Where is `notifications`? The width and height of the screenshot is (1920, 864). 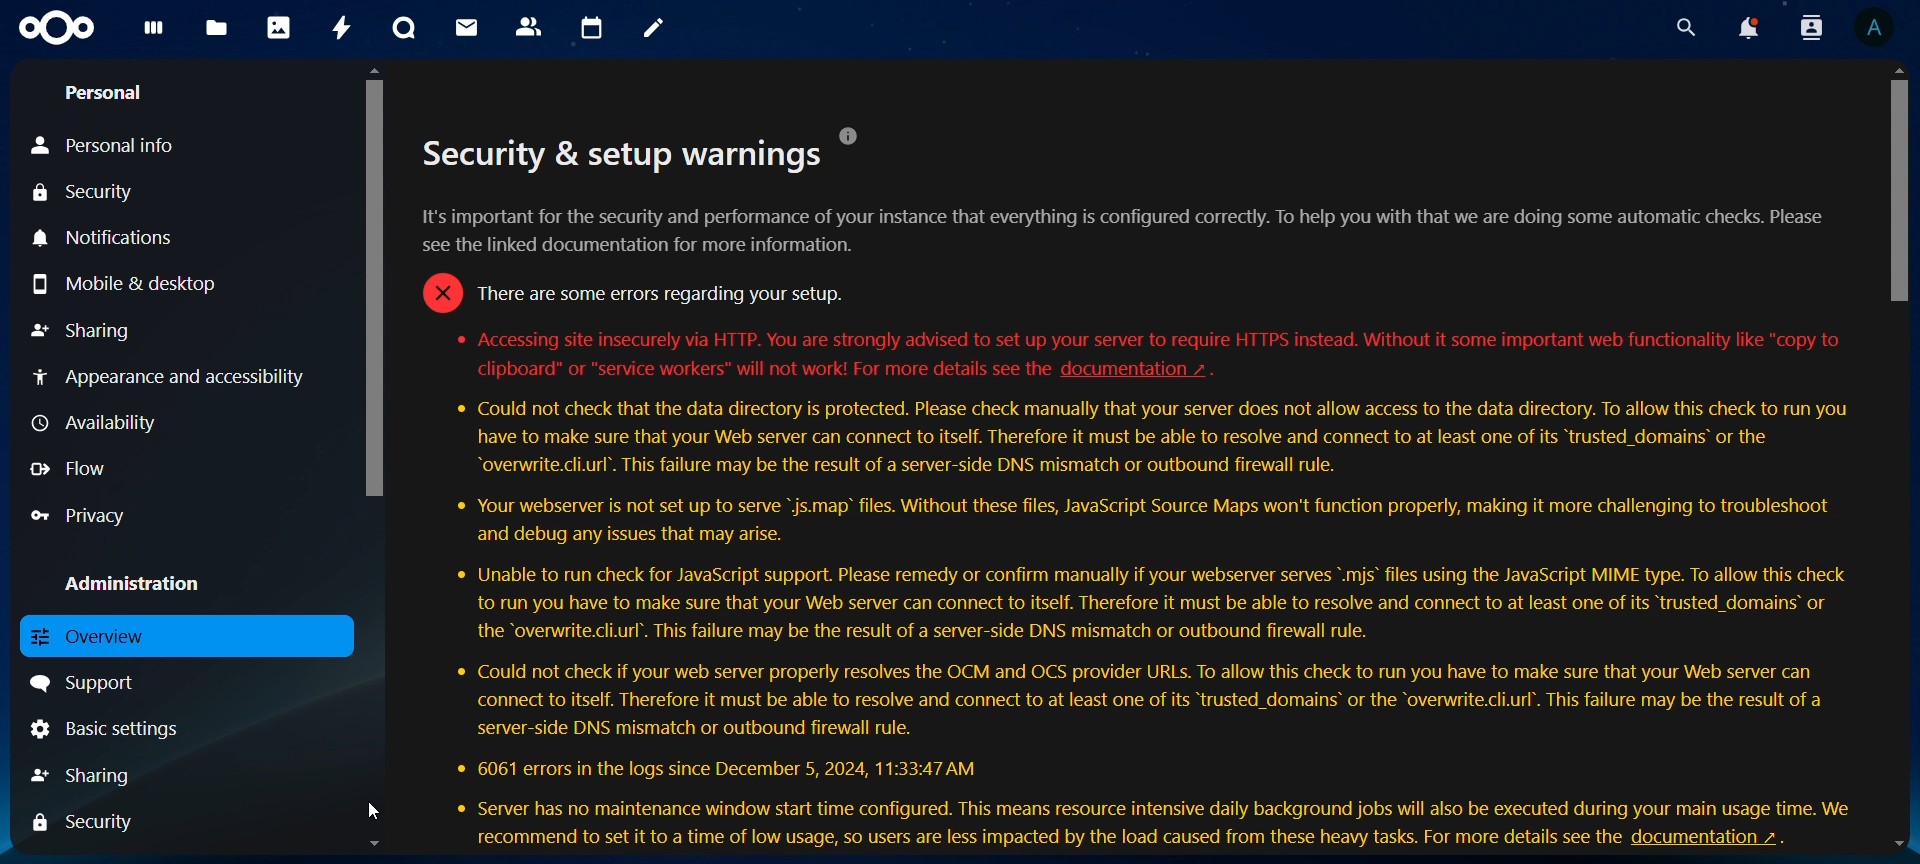 notifications is located at coordinates (1748, 28).